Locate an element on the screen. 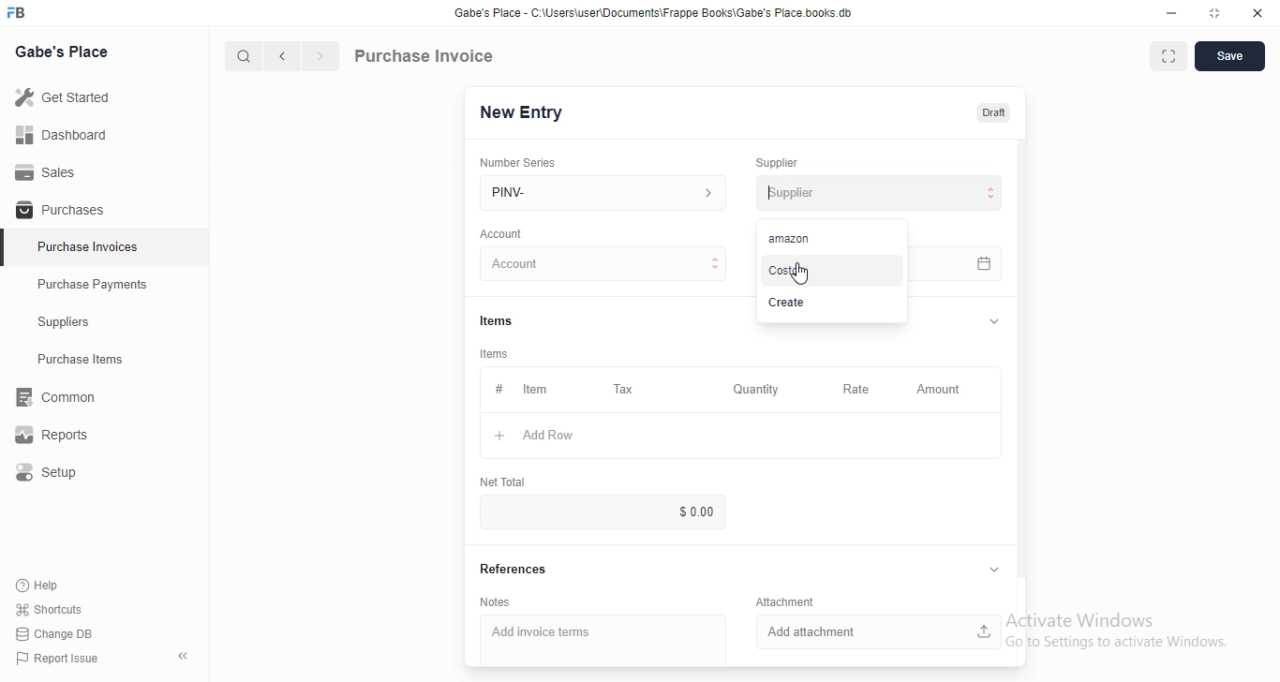 This screenshot has width=1280, height=682. Change dimension is located at coordinates (1215, 13).